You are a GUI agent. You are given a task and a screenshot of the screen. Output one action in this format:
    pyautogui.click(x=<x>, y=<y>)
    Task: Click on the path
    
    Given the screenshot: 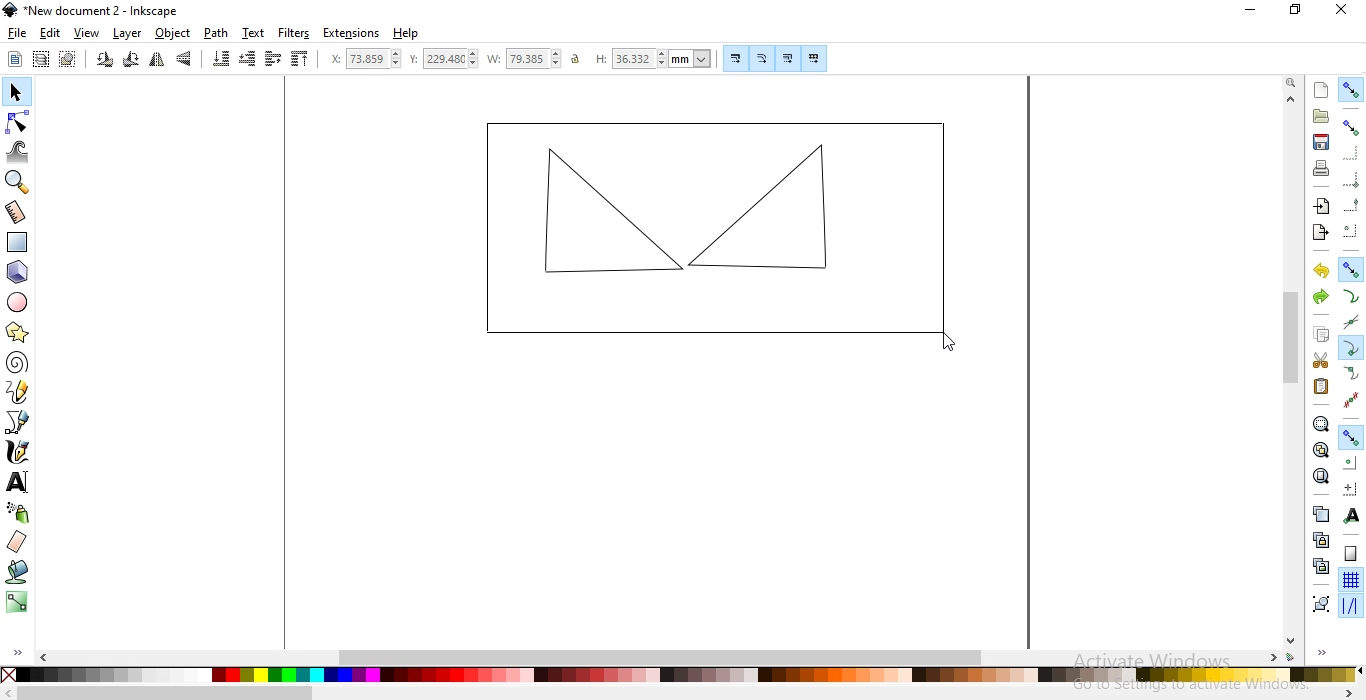 What is the action you would take?
    pyautogui.click(x=215, y=34)
    